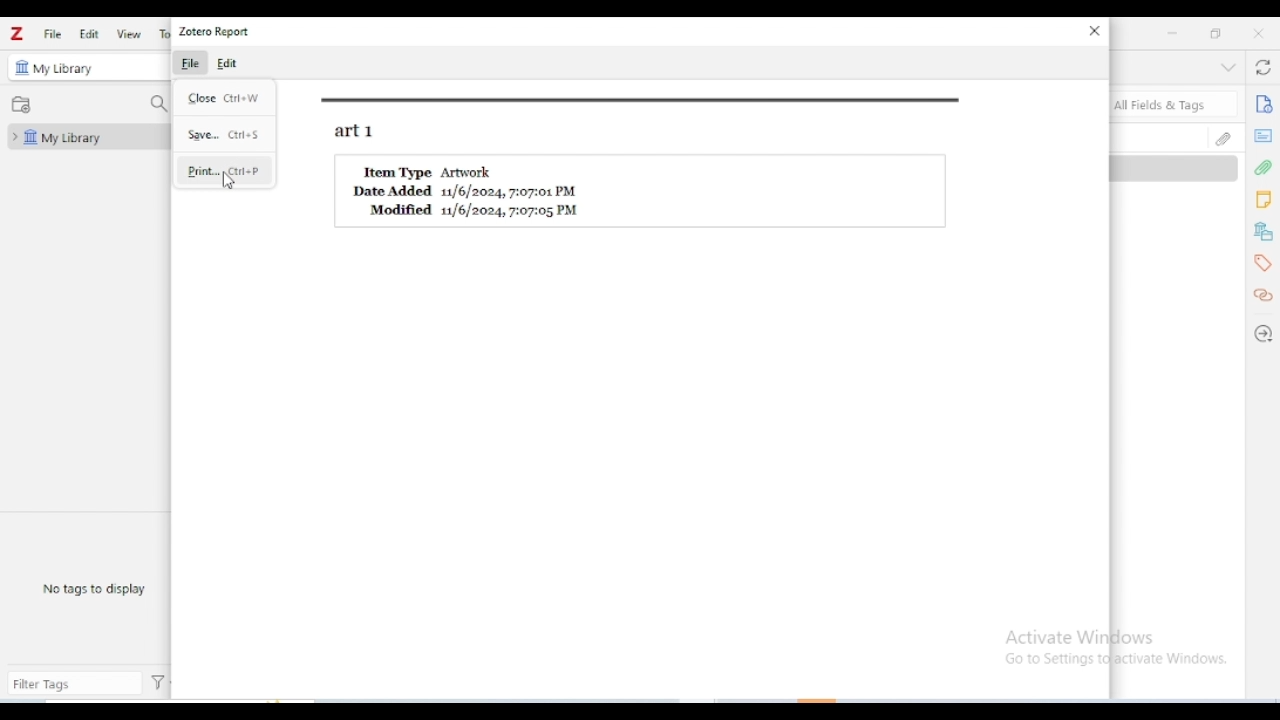 The image size is (1280, 720). What do you see at coordinates (64, 69) in the screenshot?
I see `my library` at bounding box center [64, 69].